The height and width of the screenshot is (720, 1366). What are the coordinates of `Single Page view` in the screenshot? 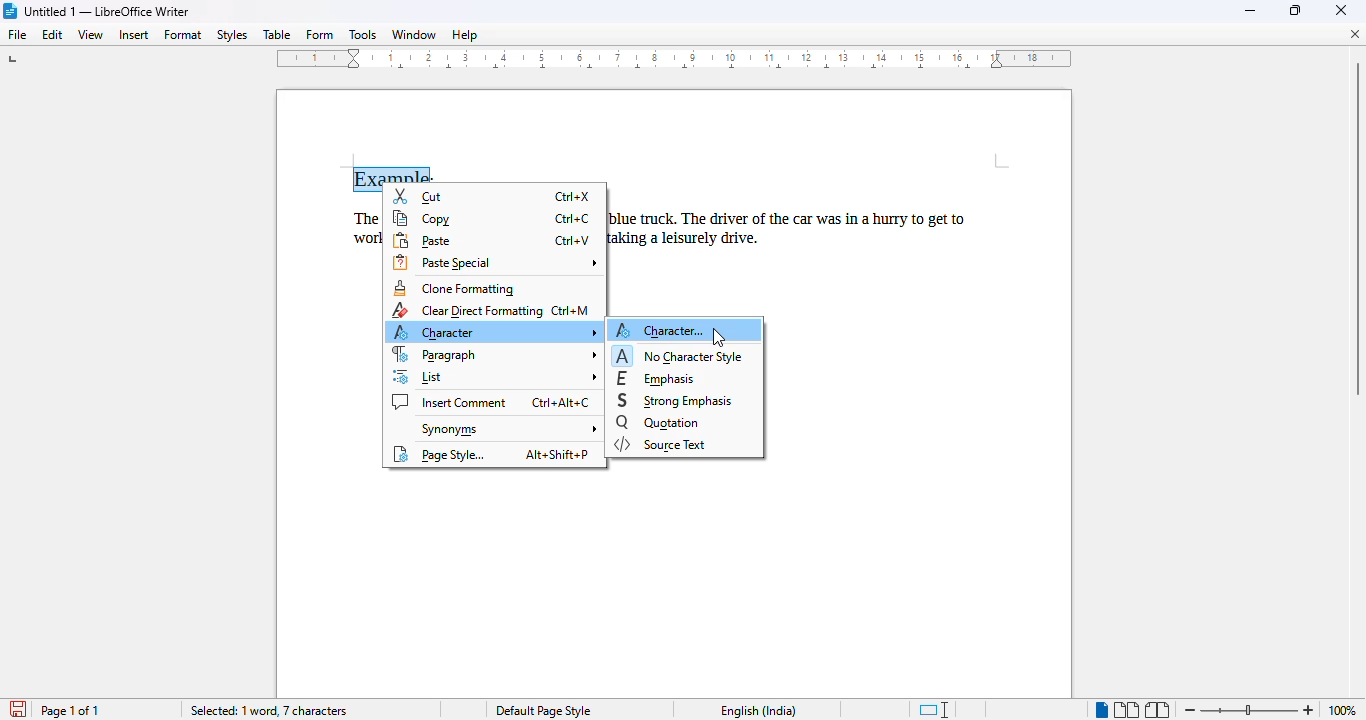 It's located at (1091, 709).